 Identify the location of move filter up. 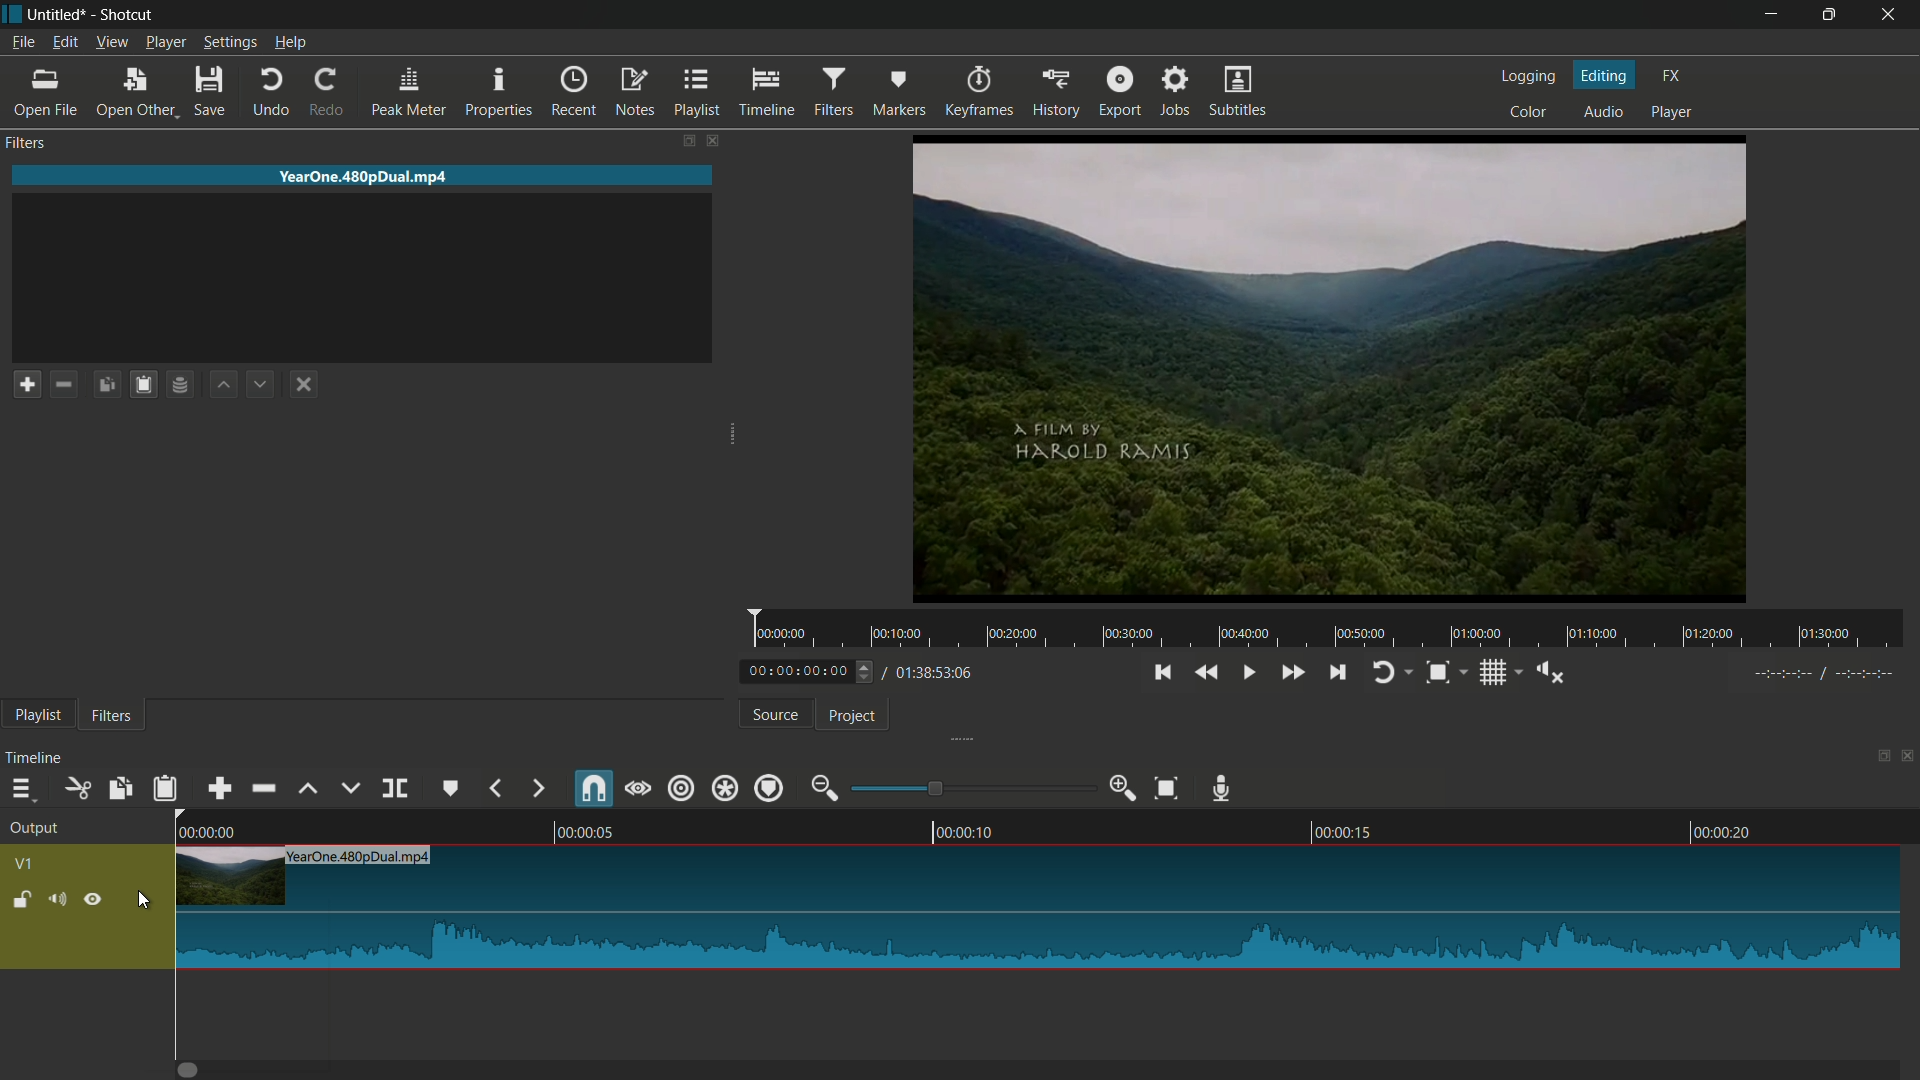
(223, 386).